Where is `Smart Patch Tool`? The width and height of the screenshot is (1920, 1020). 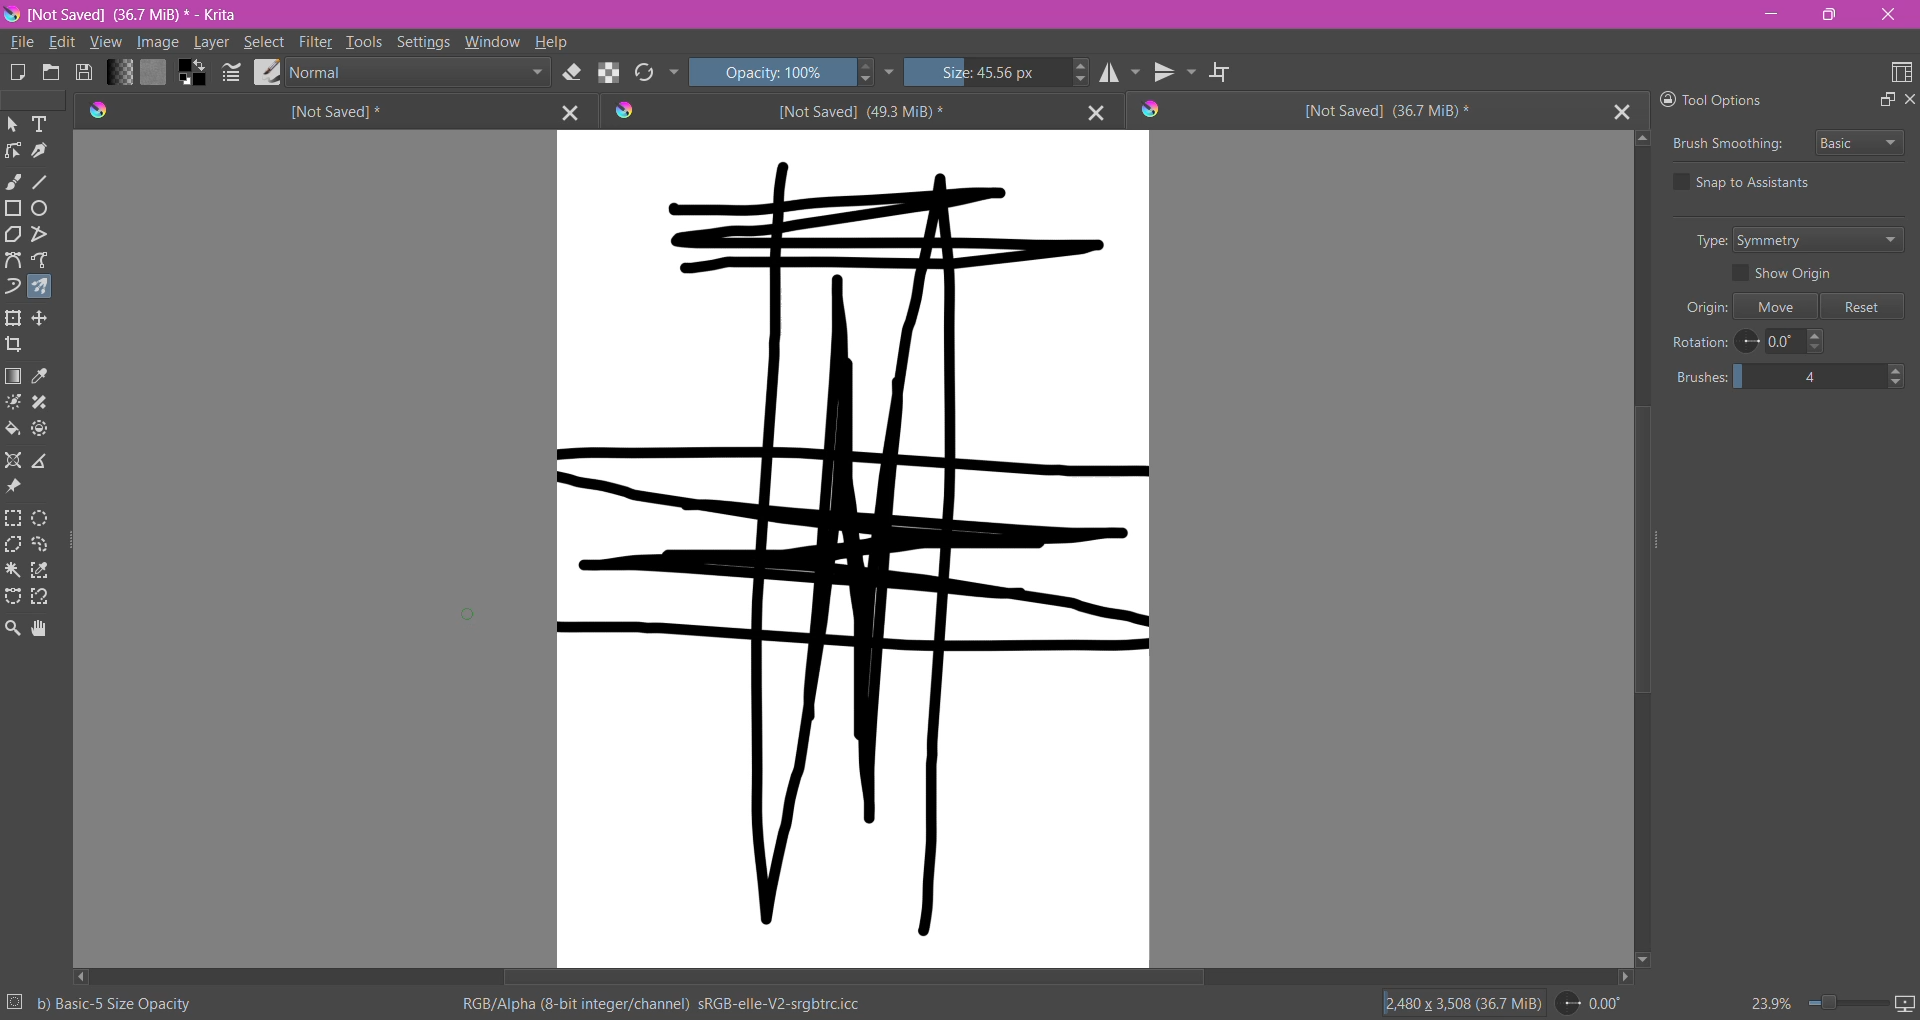
Smart Patch Tool is located at coordinates (41, 403).